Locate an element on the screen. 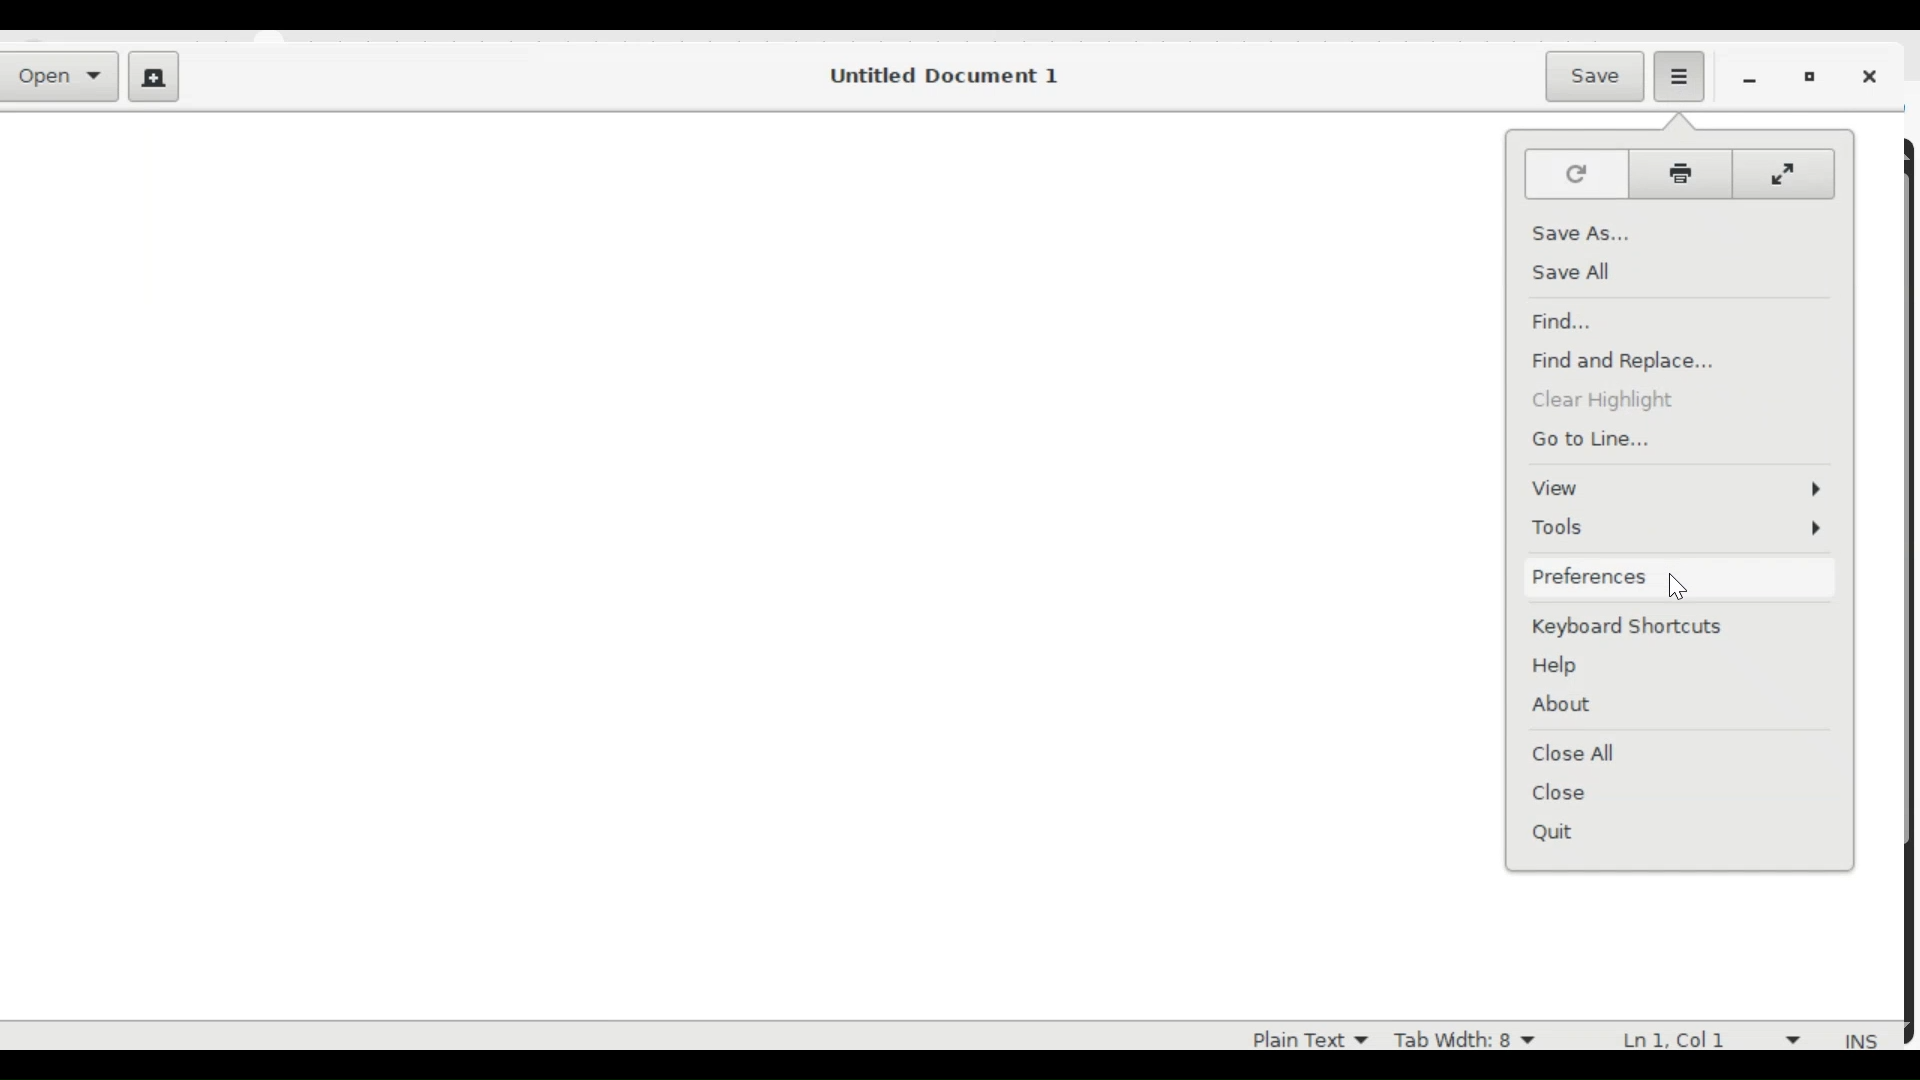  Print is located at coordinates (1679, 174).